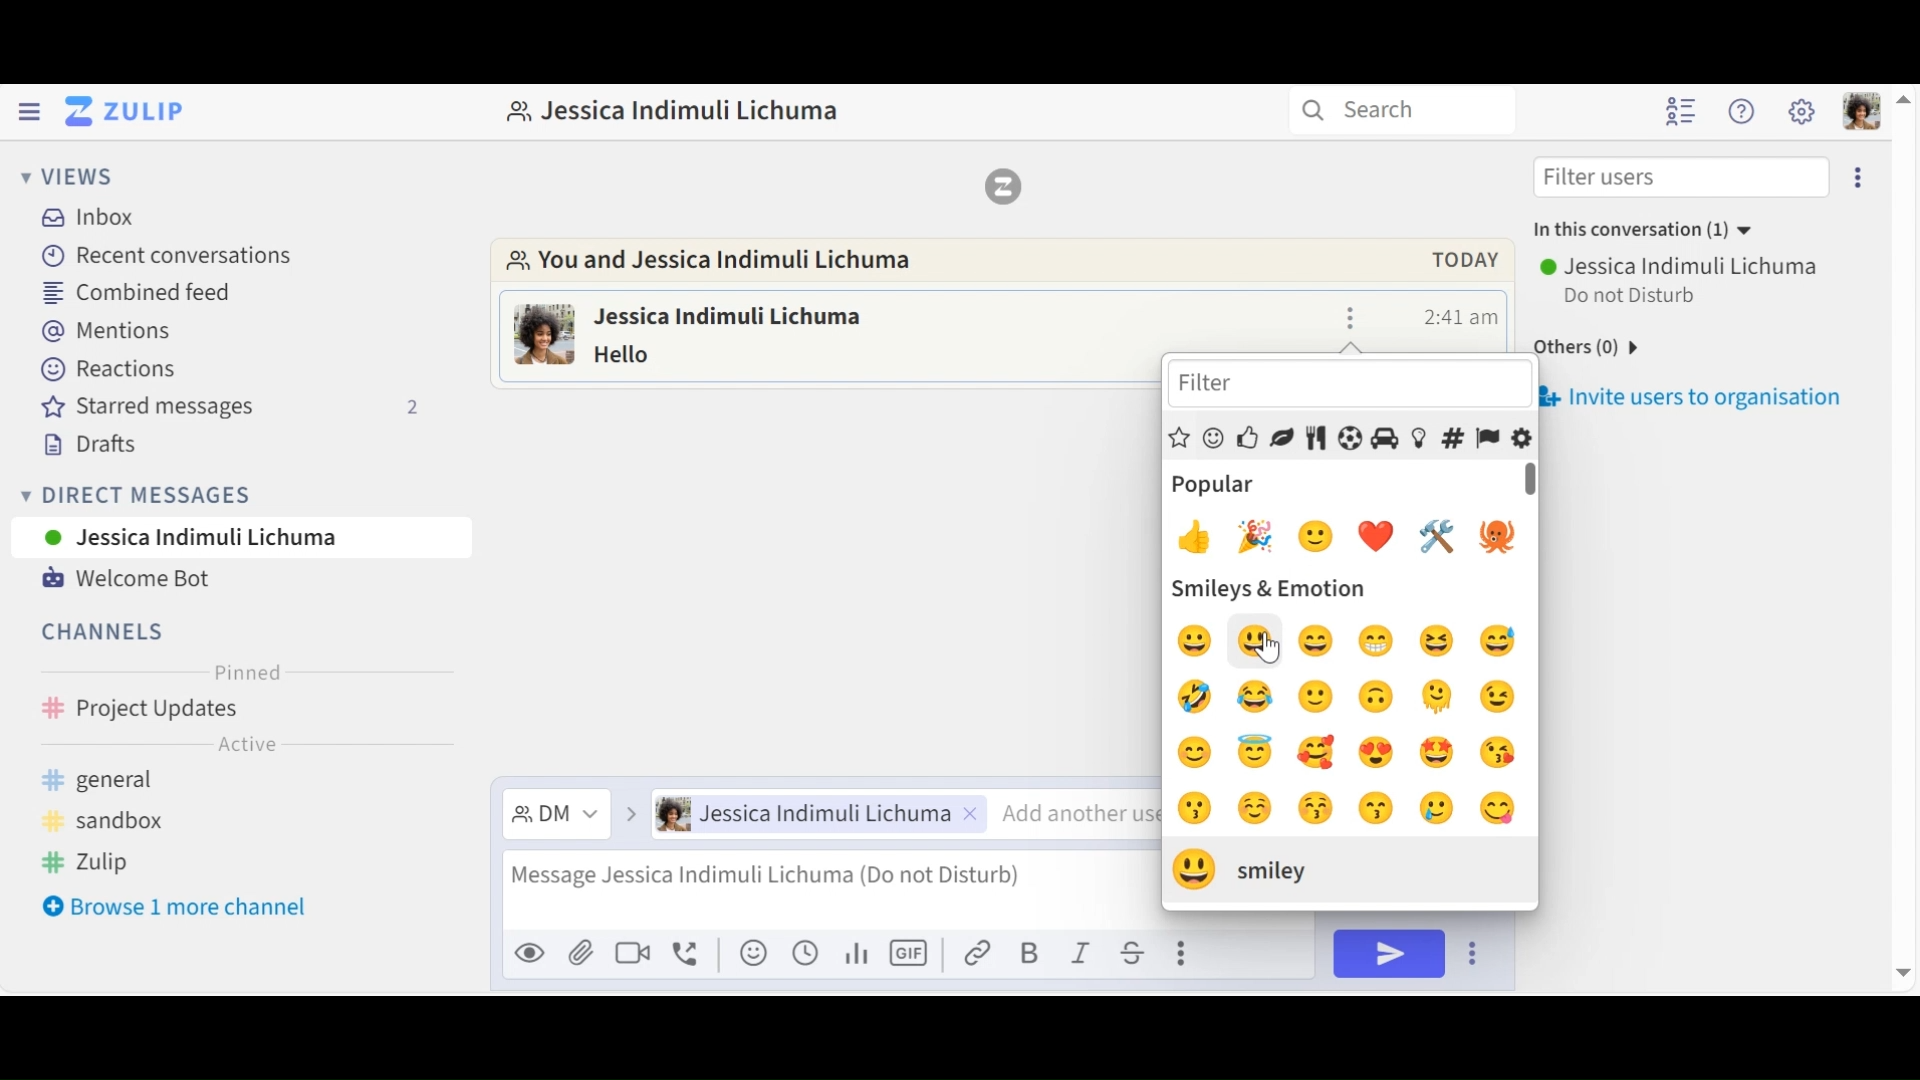  Describe the element at coordinates (1634, 297) in the screenshot. I see `Status` at that location.